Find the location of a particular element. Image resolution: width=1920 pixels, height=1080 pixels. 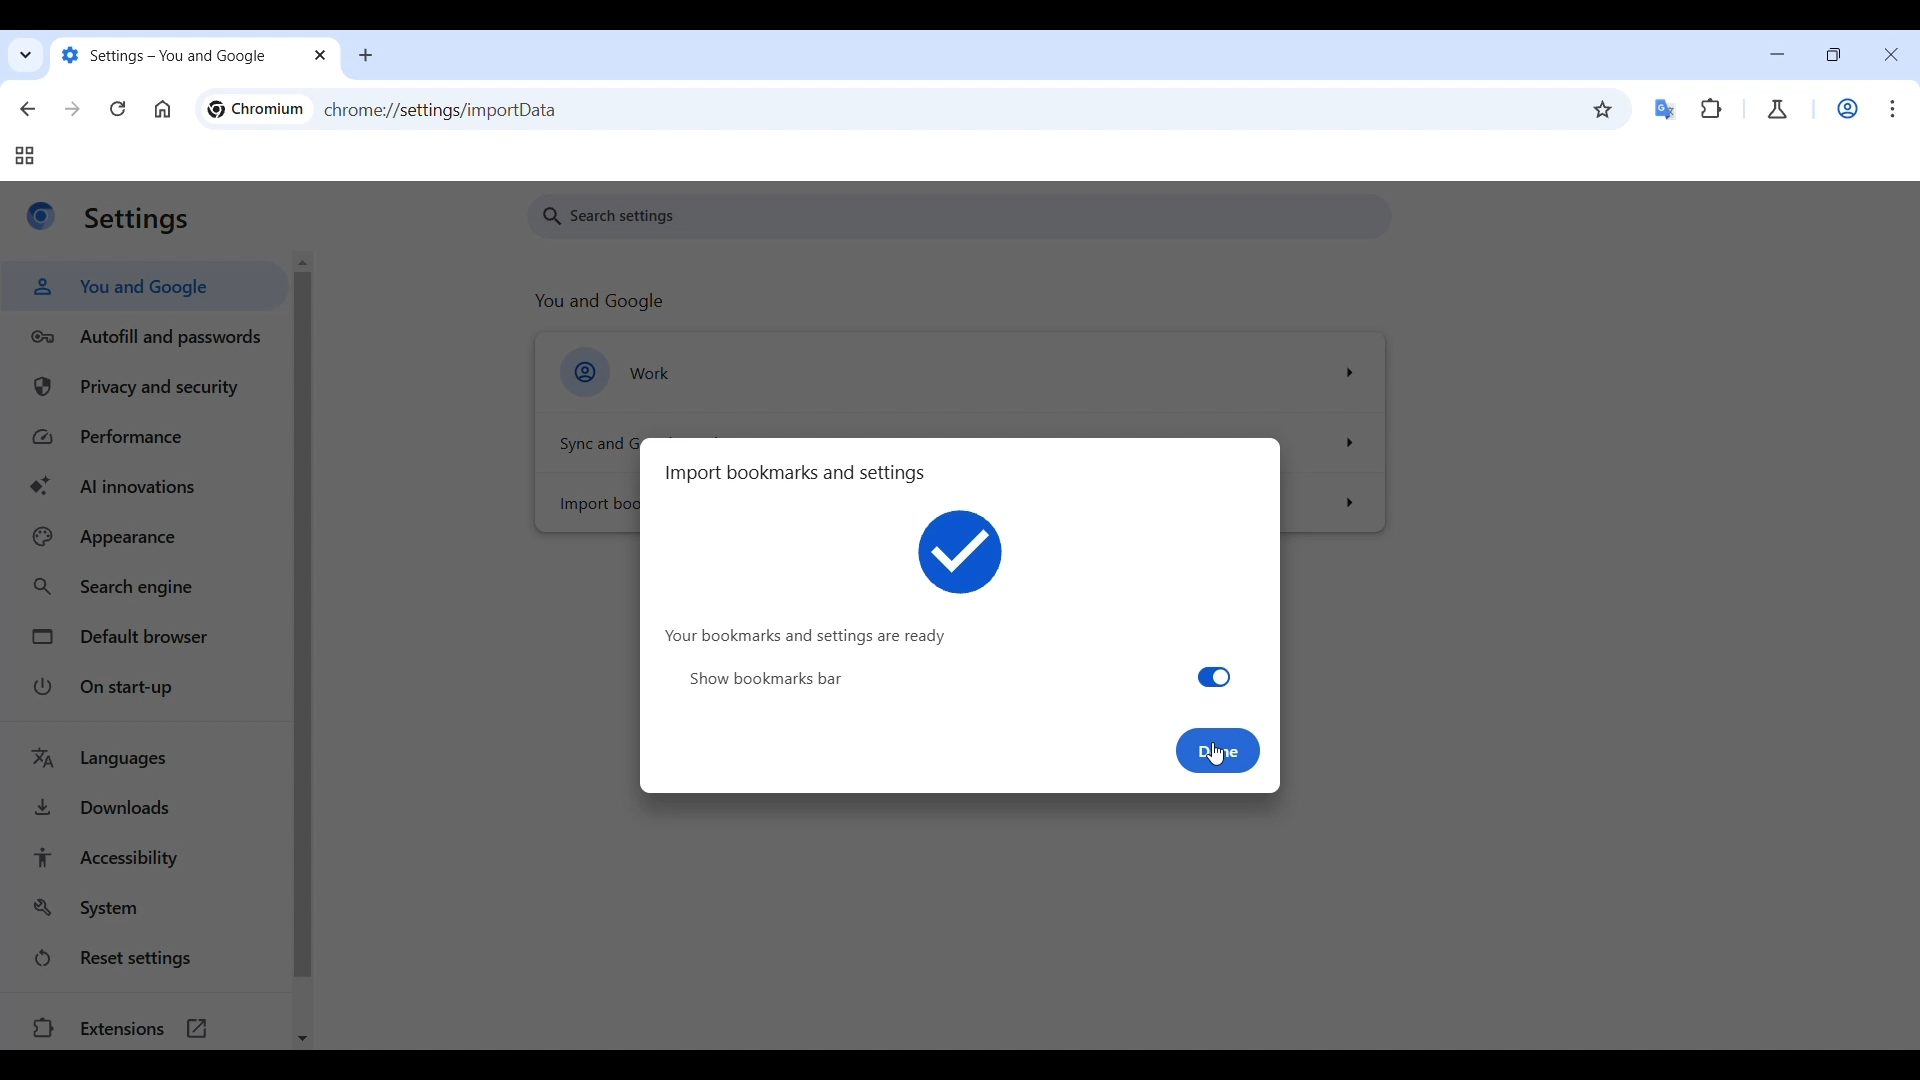

chrome://settings/importdata is located at coordinates (440, 110).